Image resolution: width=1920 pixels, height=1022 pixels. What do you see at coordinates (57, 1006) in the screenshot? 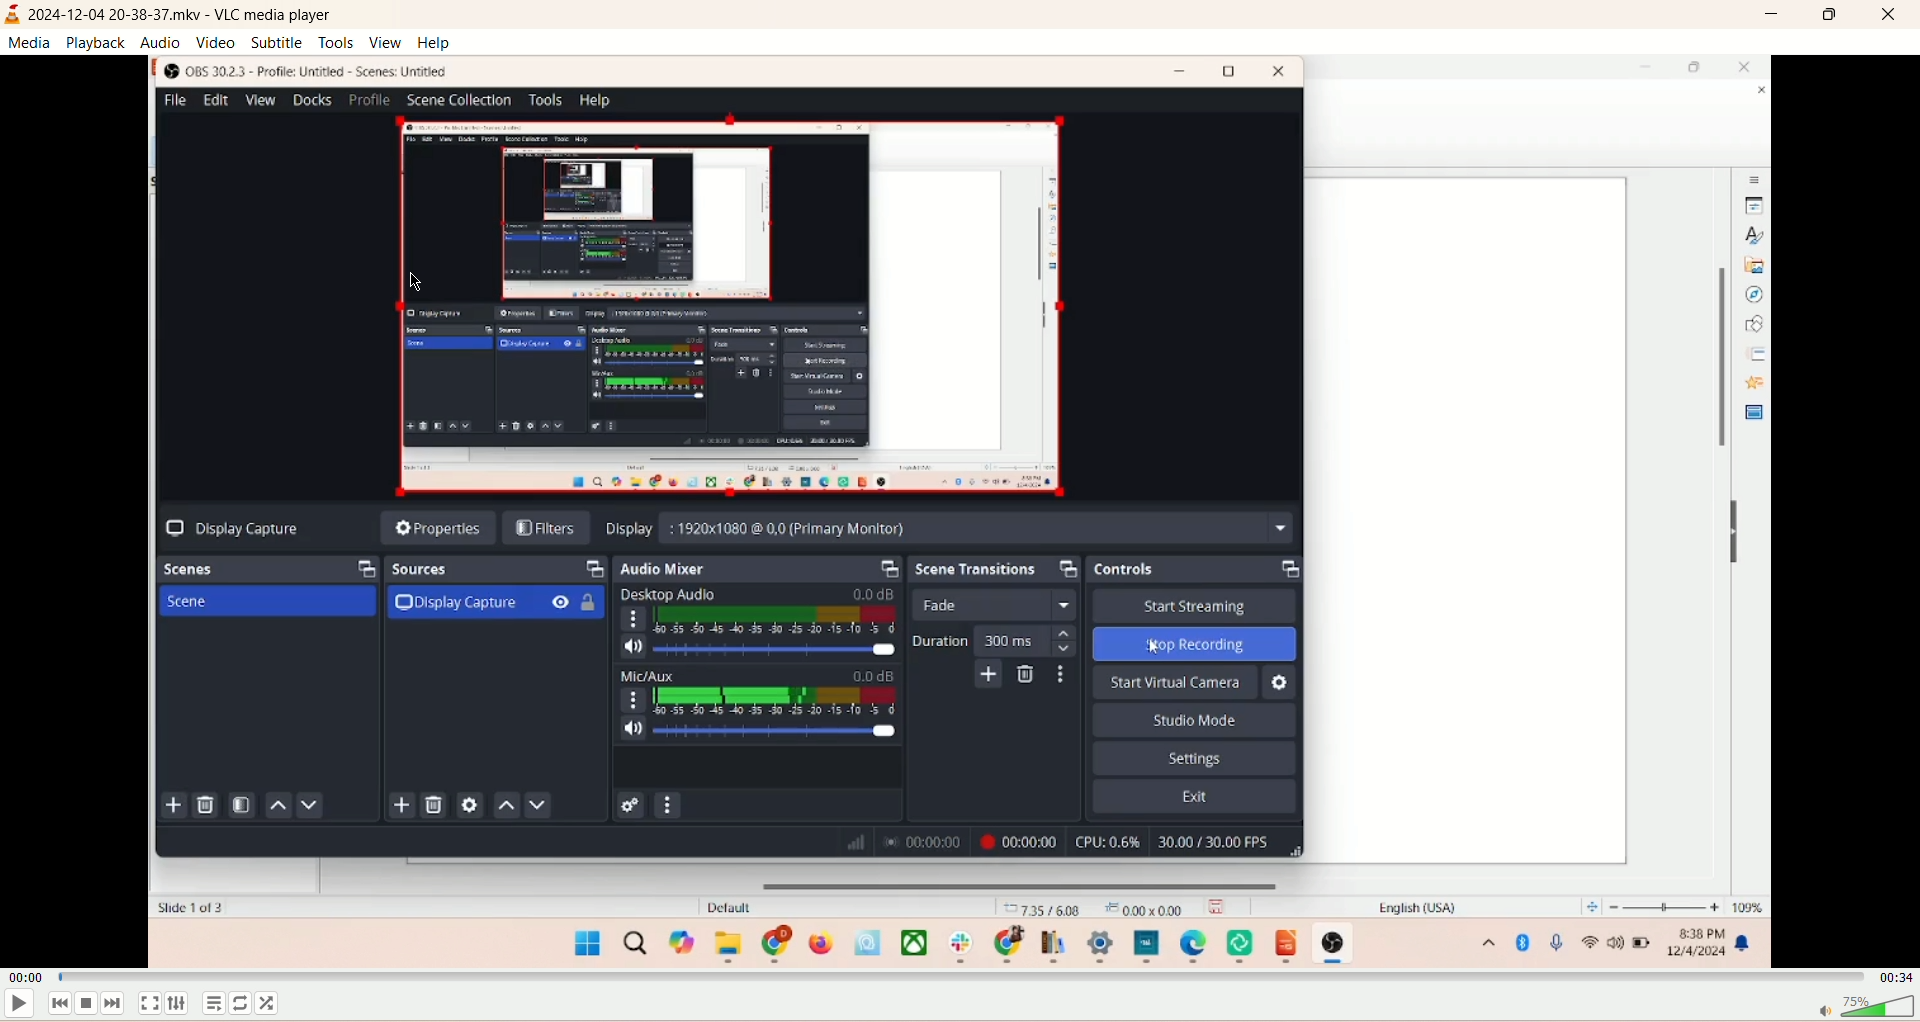
I see `previous` at bounding box center [57, 1006].